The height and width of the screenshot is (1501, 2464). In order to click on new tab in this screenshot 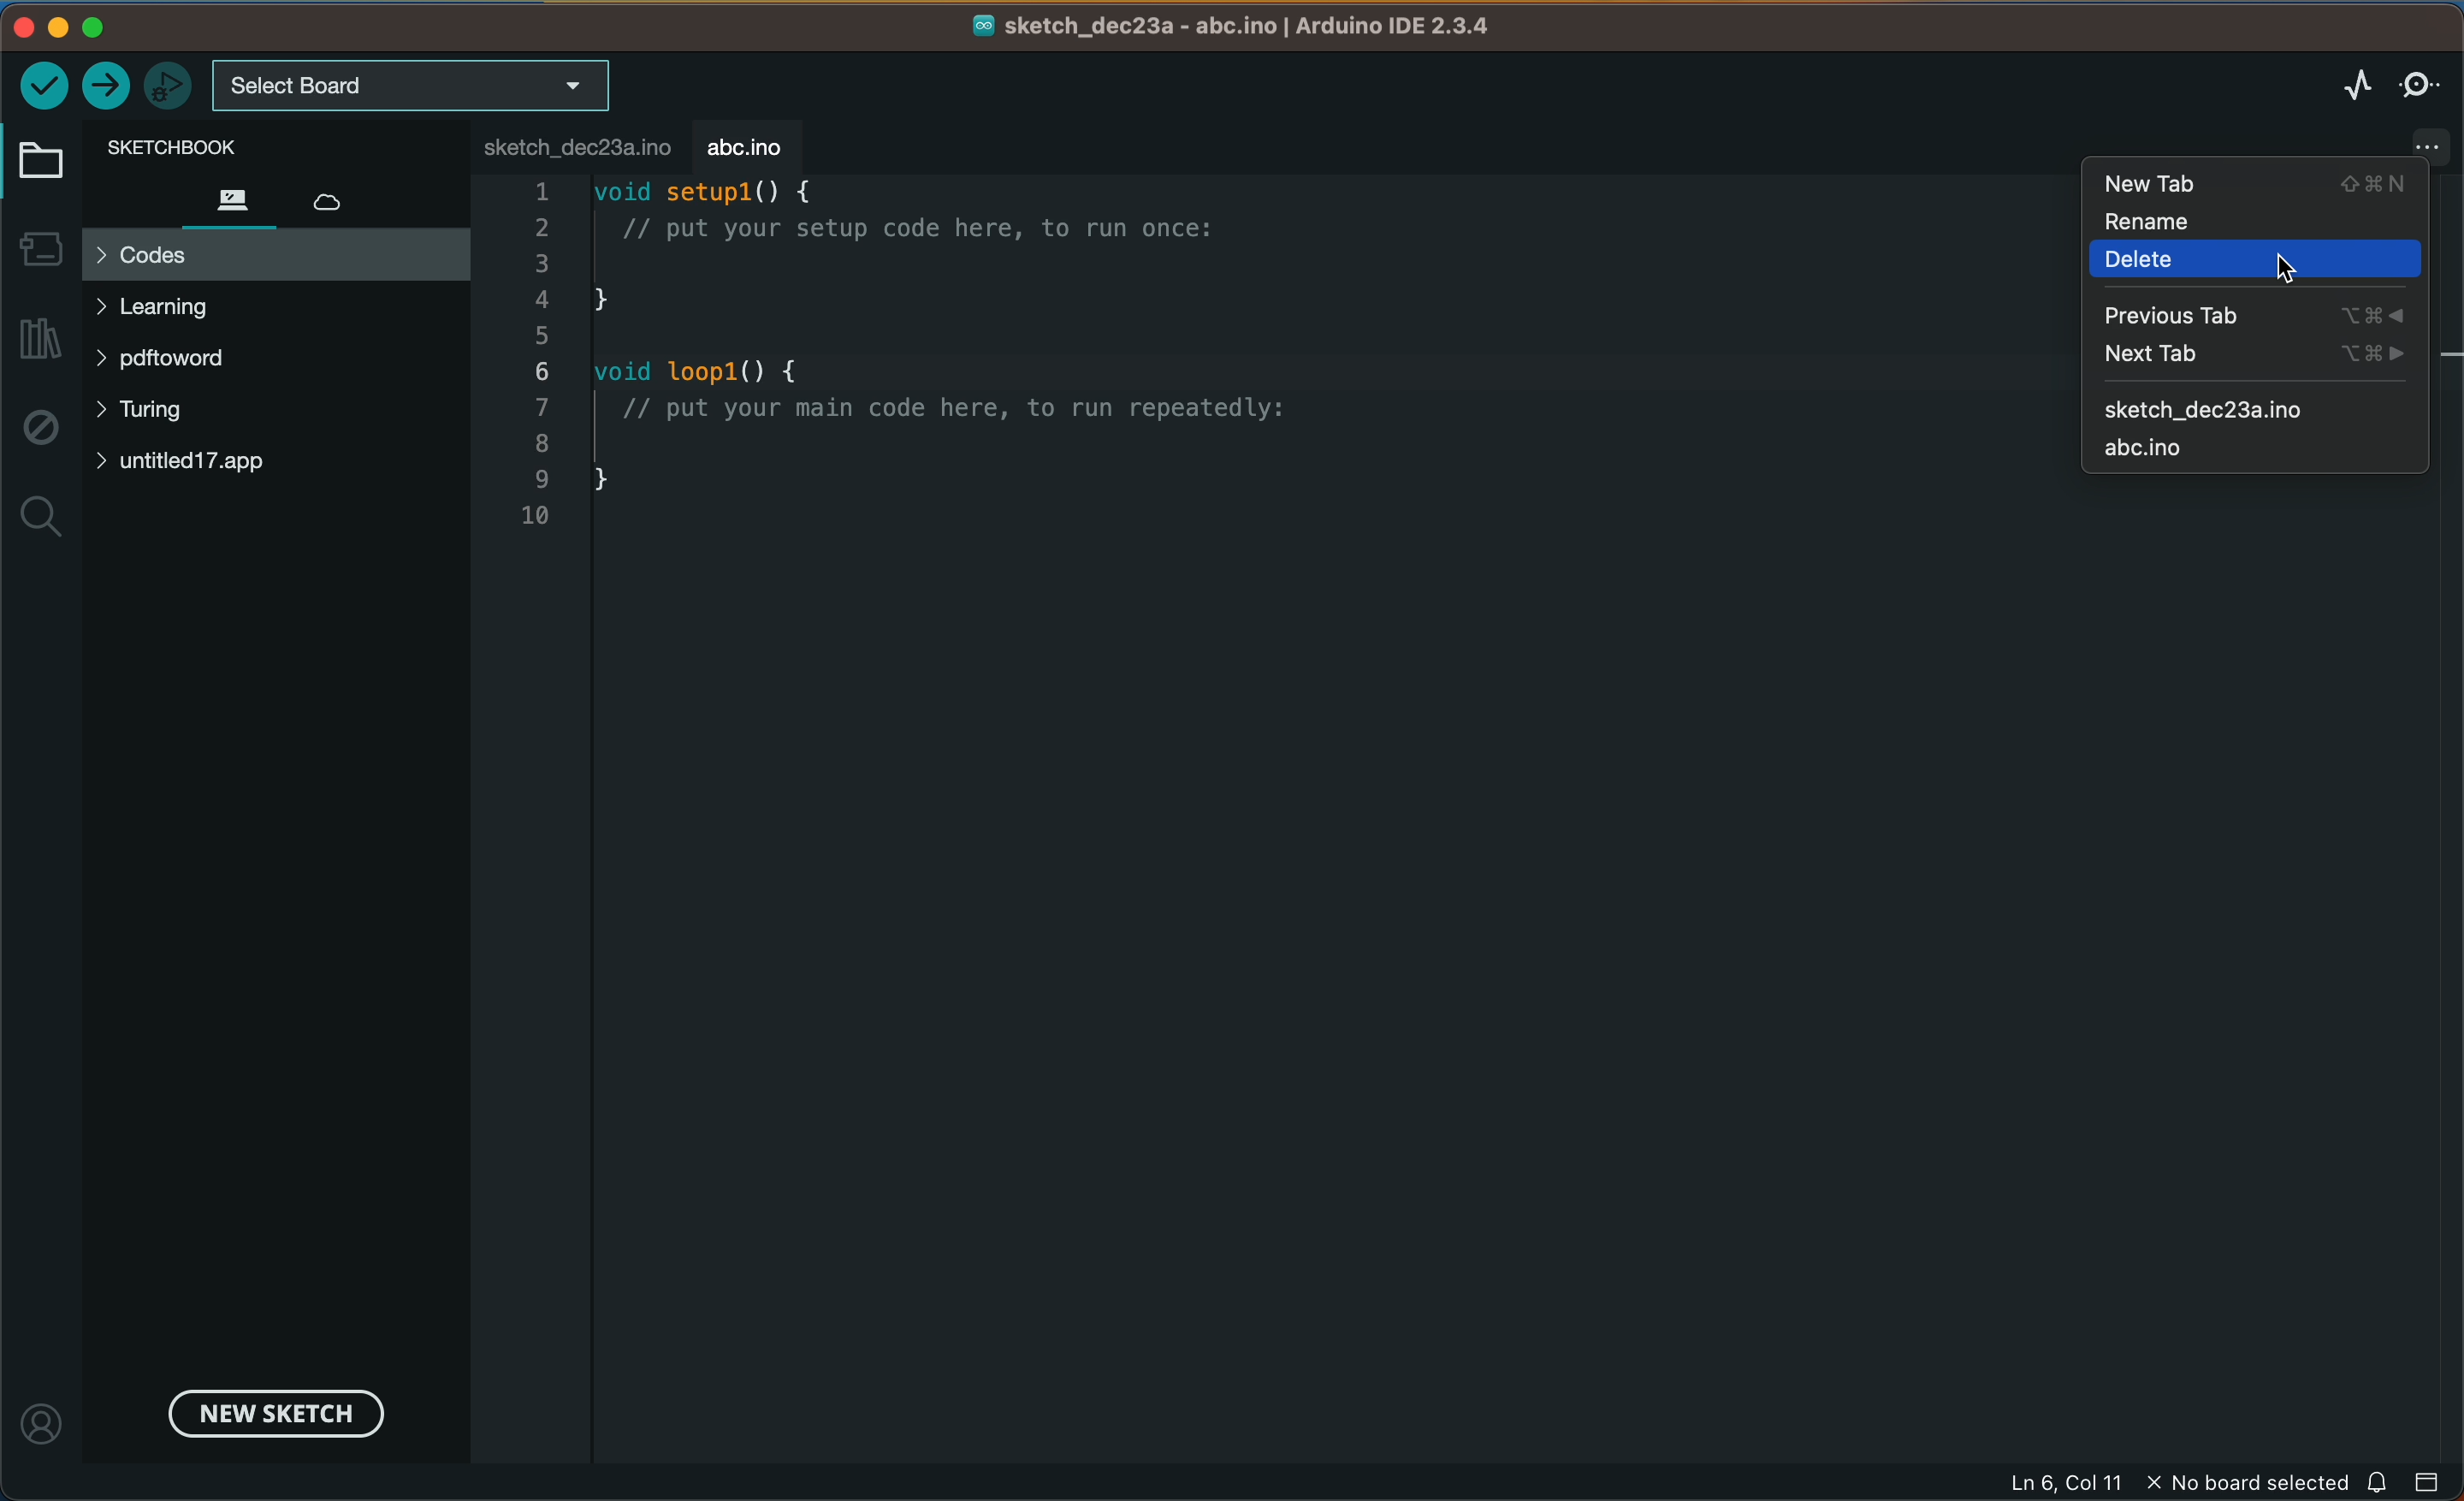, I will do `click(2260, 356)`.